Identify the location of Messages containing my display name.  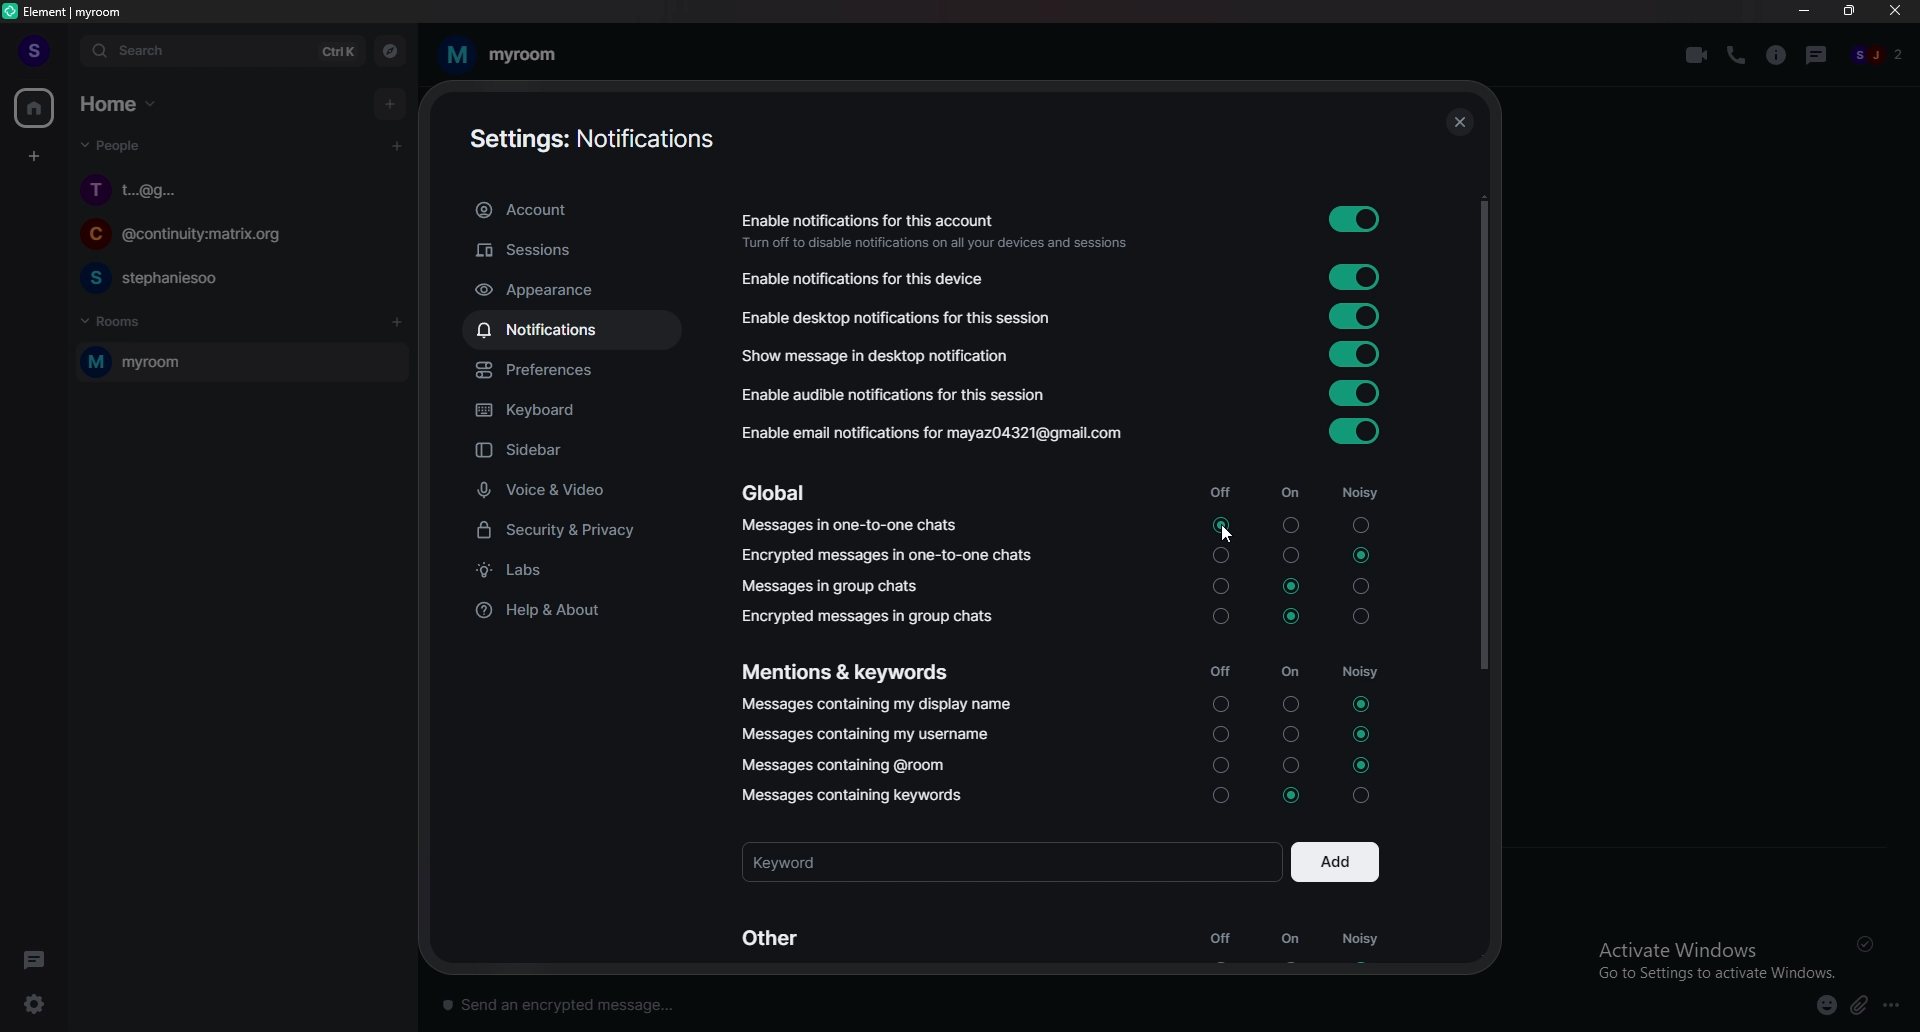
(879, 706).